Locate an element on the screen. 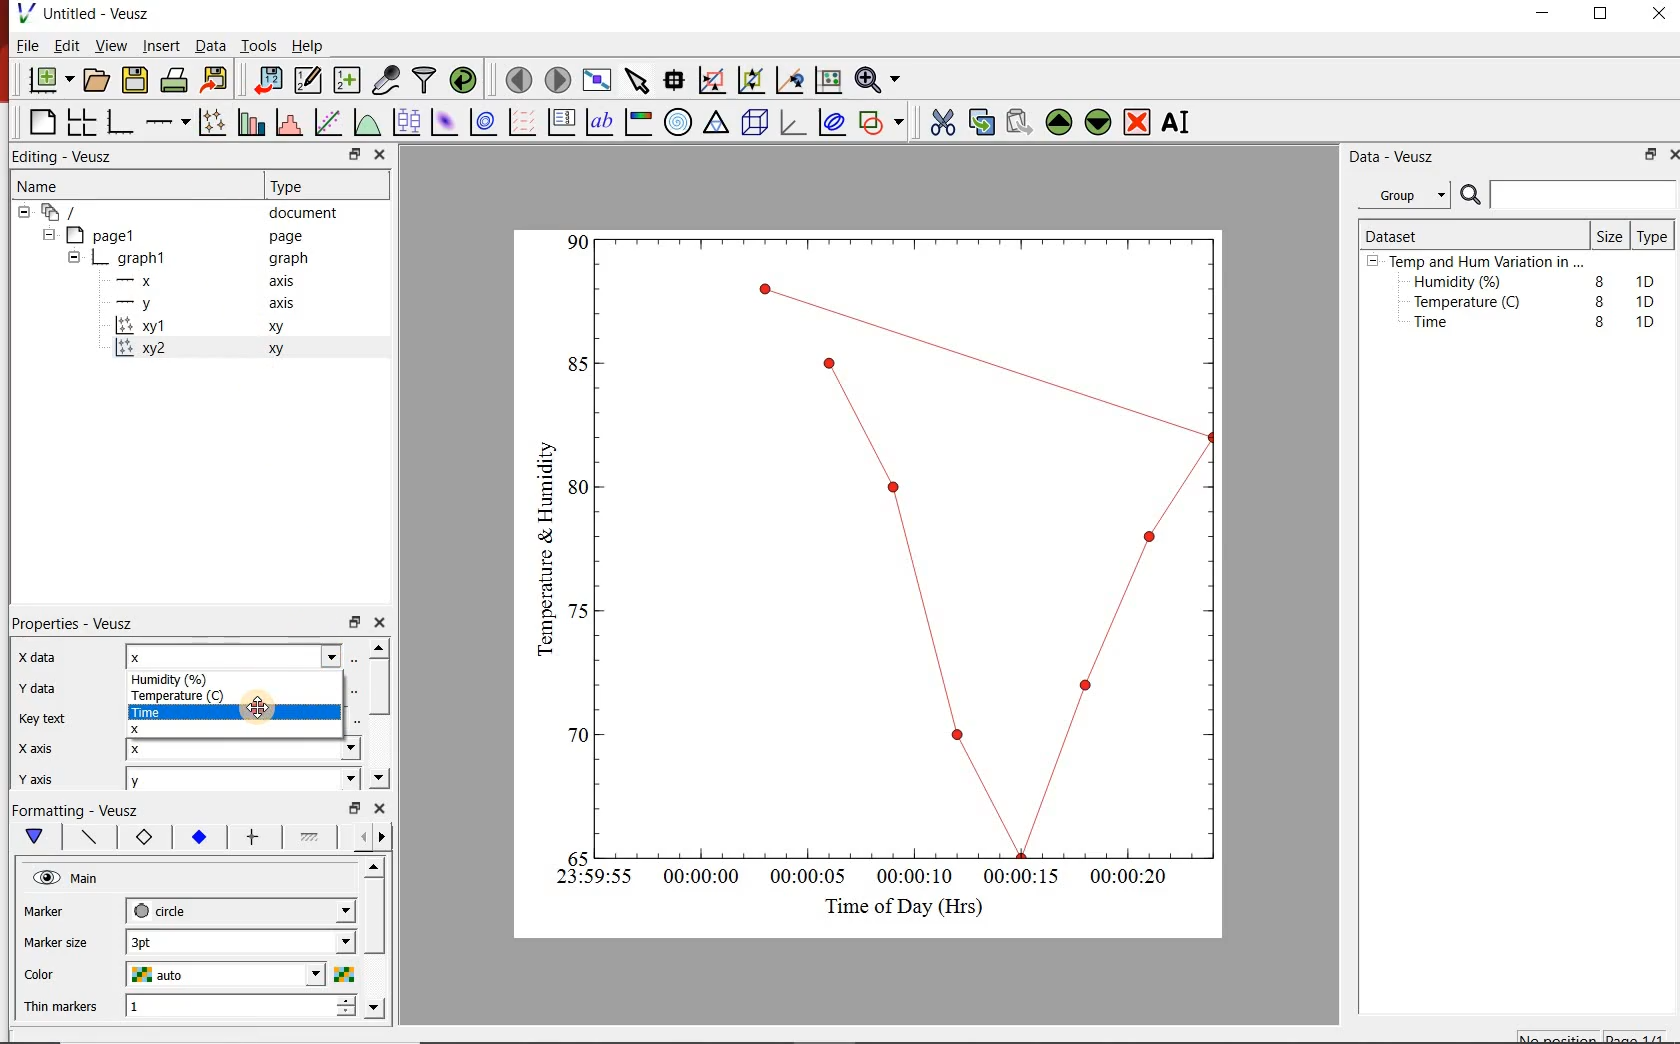 Image resolution: width=1680 pixels, height=1044 pixels. close is located at coordinates (1660, 14).